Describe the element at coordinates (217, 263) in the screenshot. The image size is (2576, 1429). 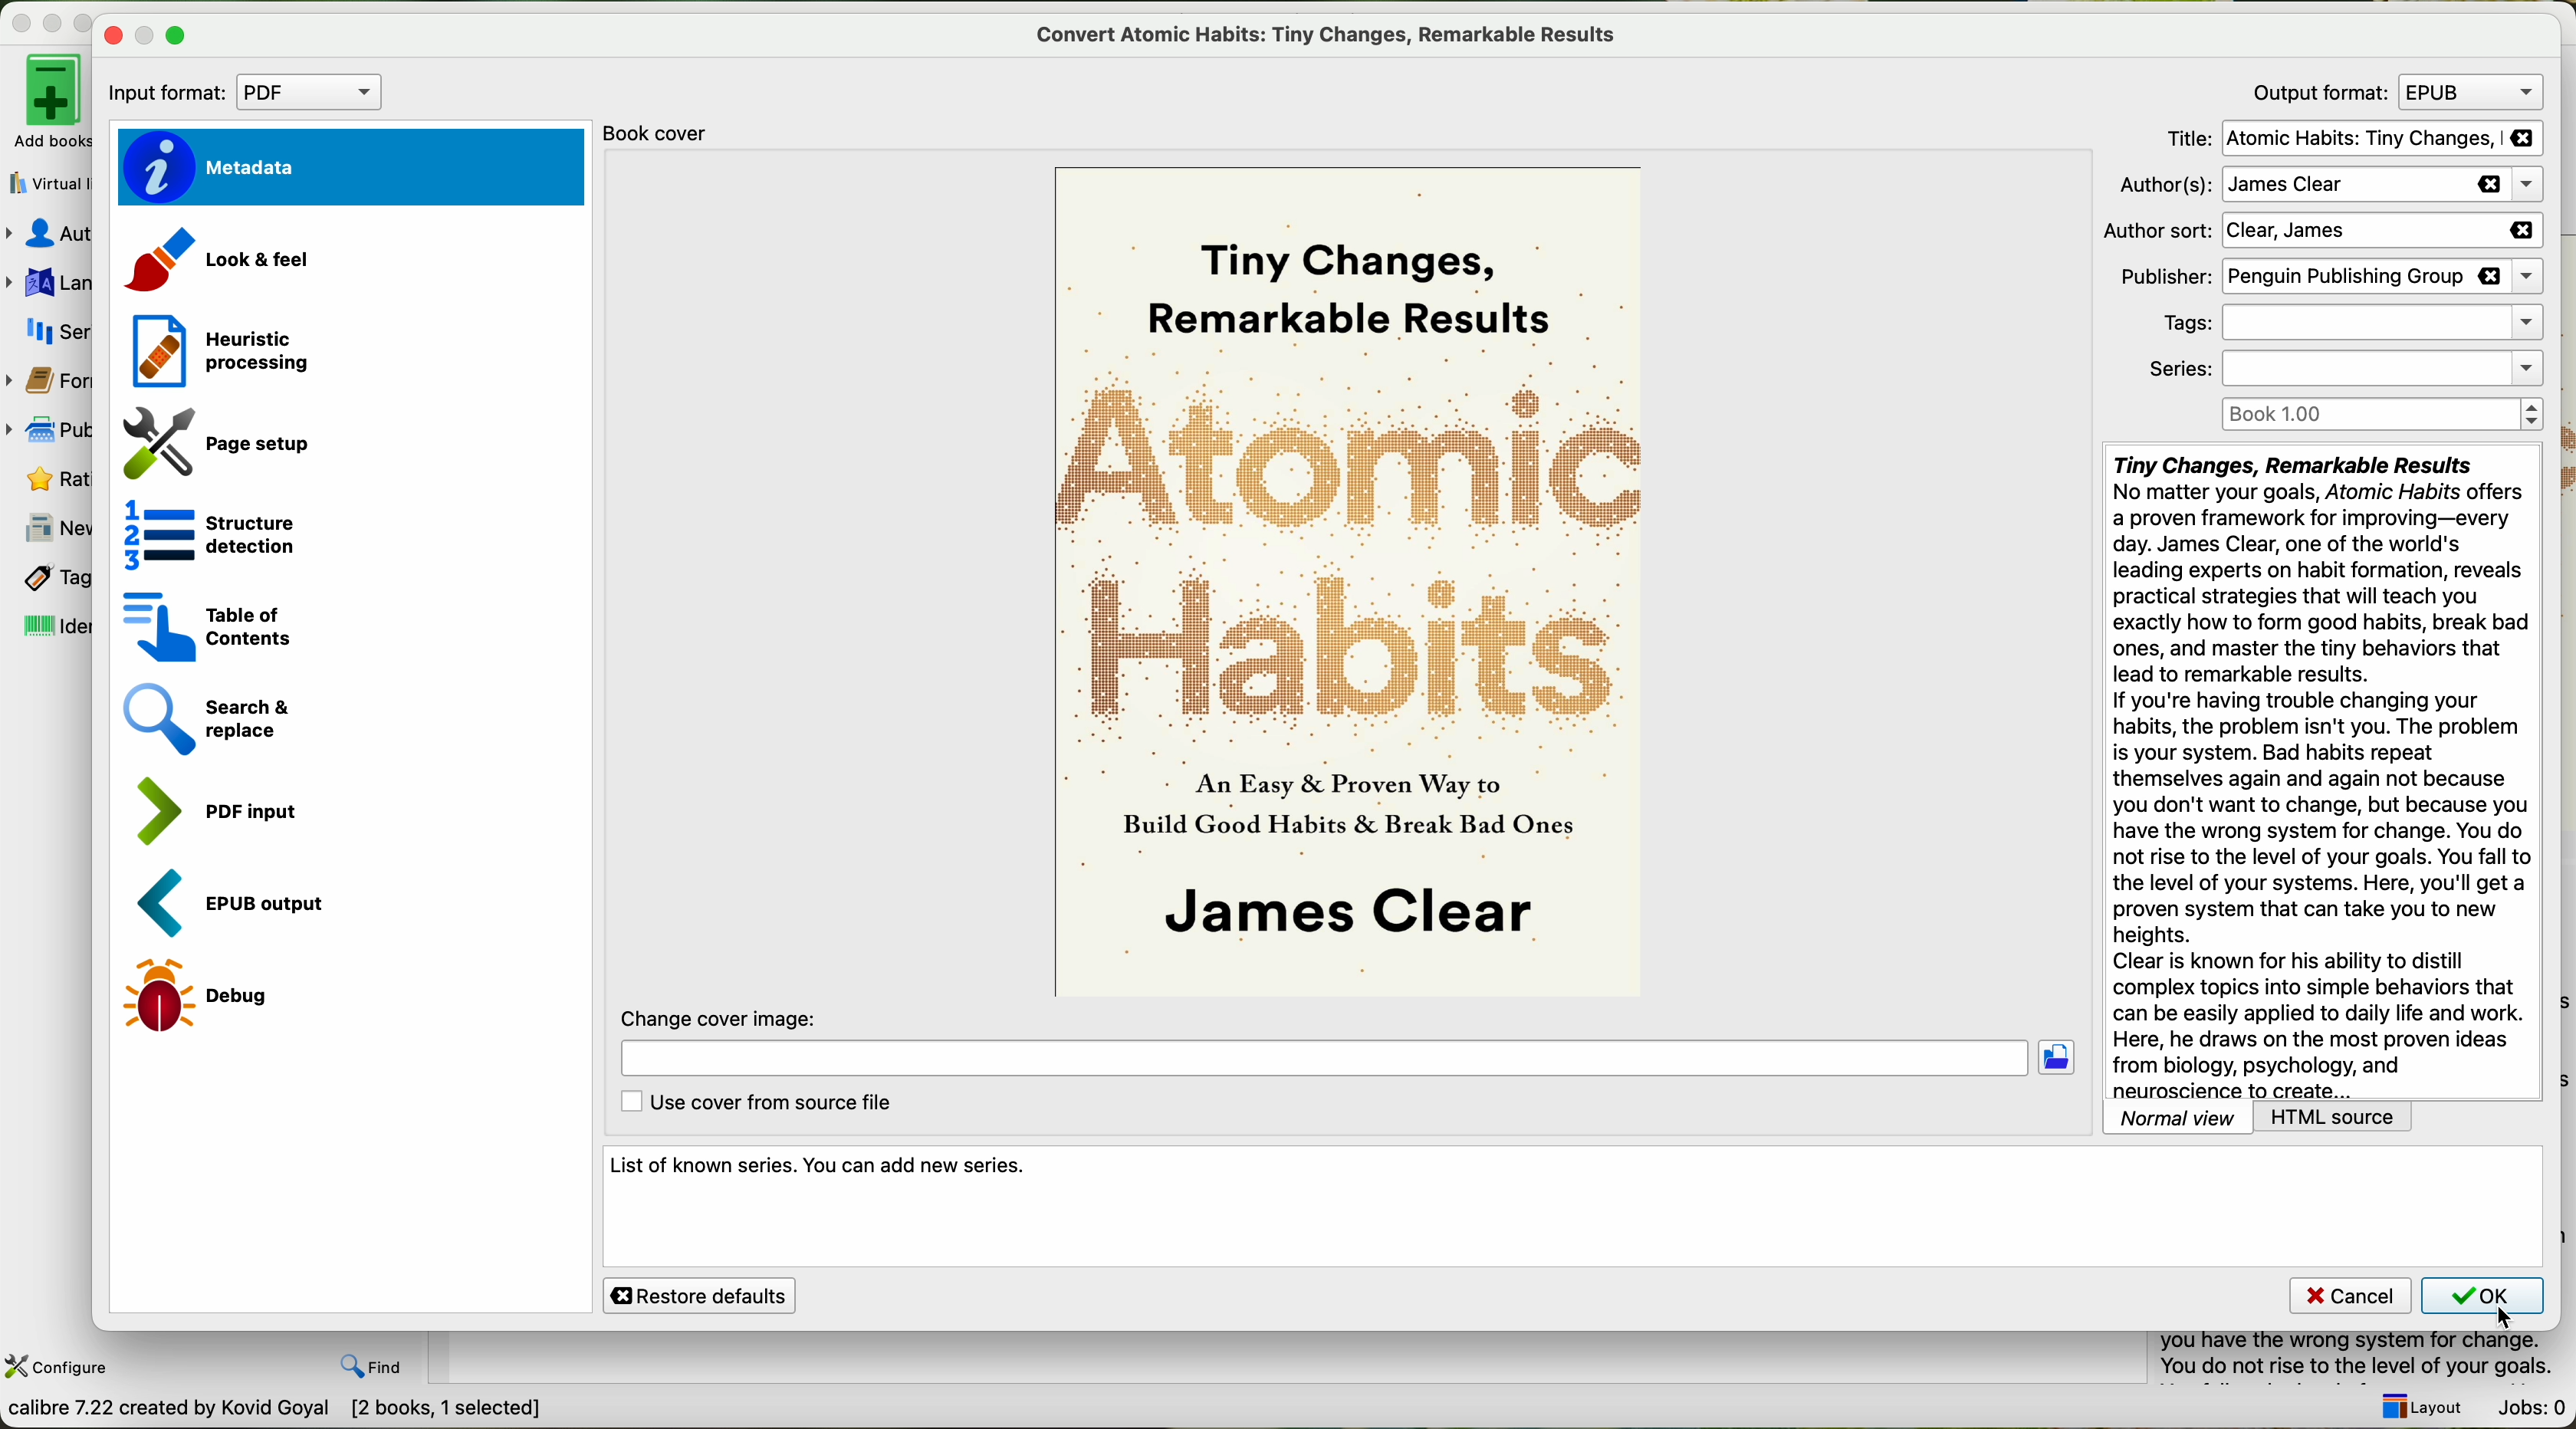
I see `look and feel` at that location.